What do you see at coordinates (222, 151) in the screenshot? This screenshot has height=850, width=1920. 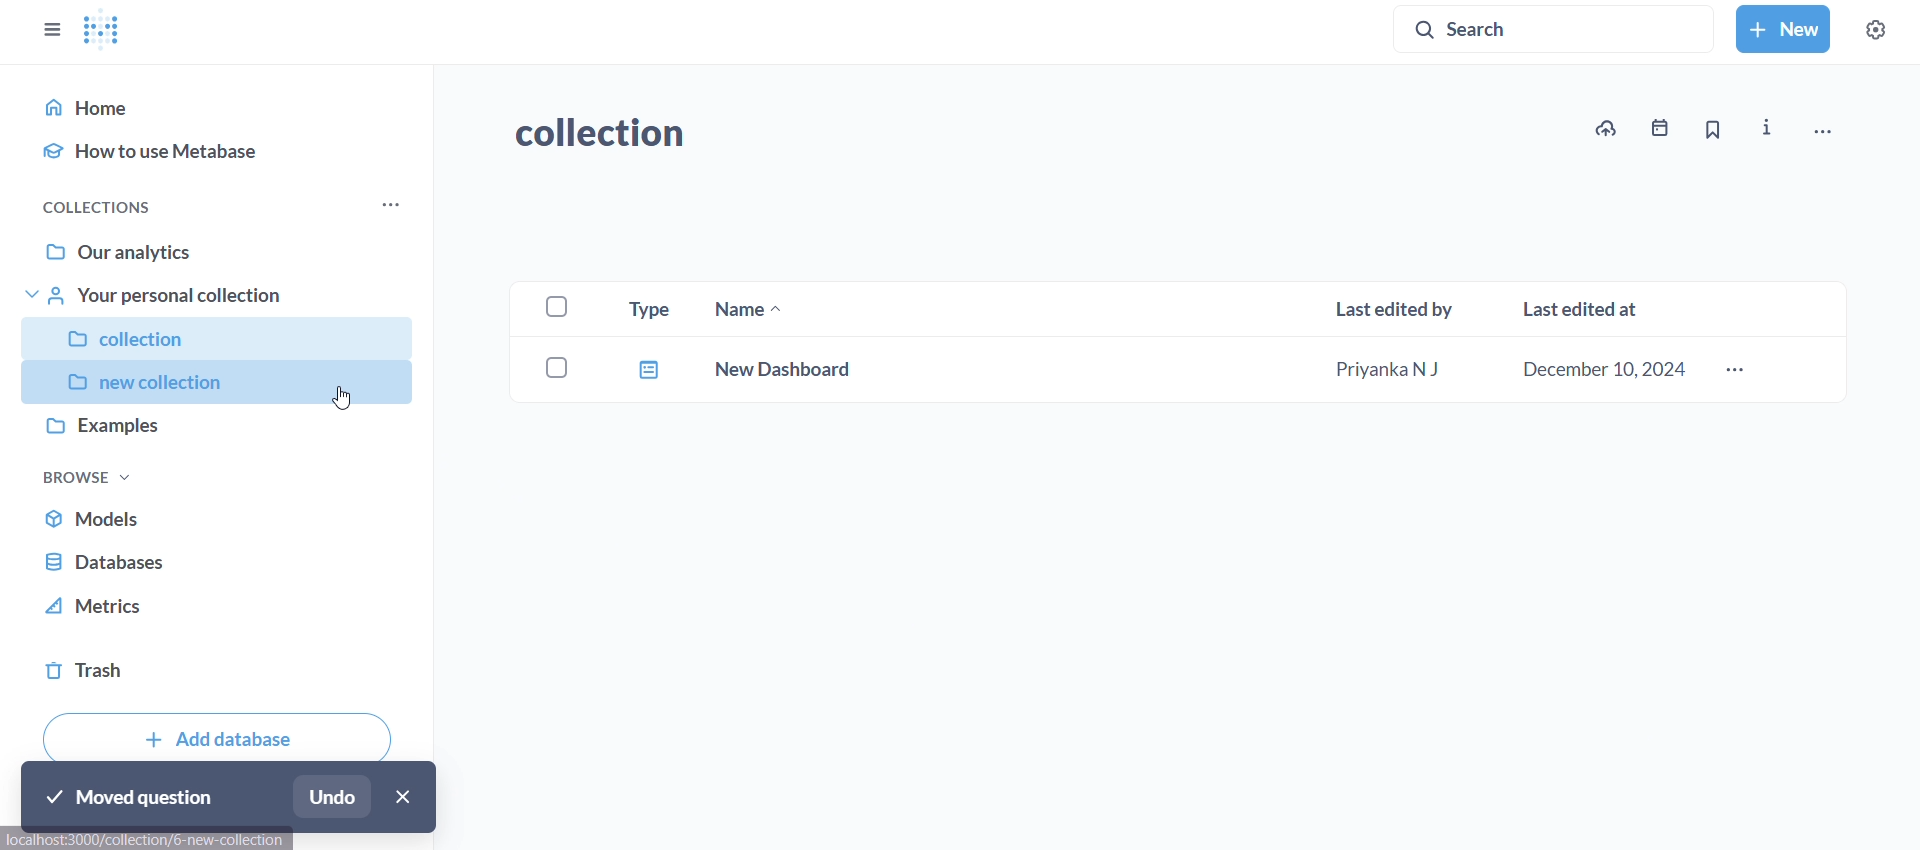 I see `how to use metabase ` at bounding box center [222, 151].